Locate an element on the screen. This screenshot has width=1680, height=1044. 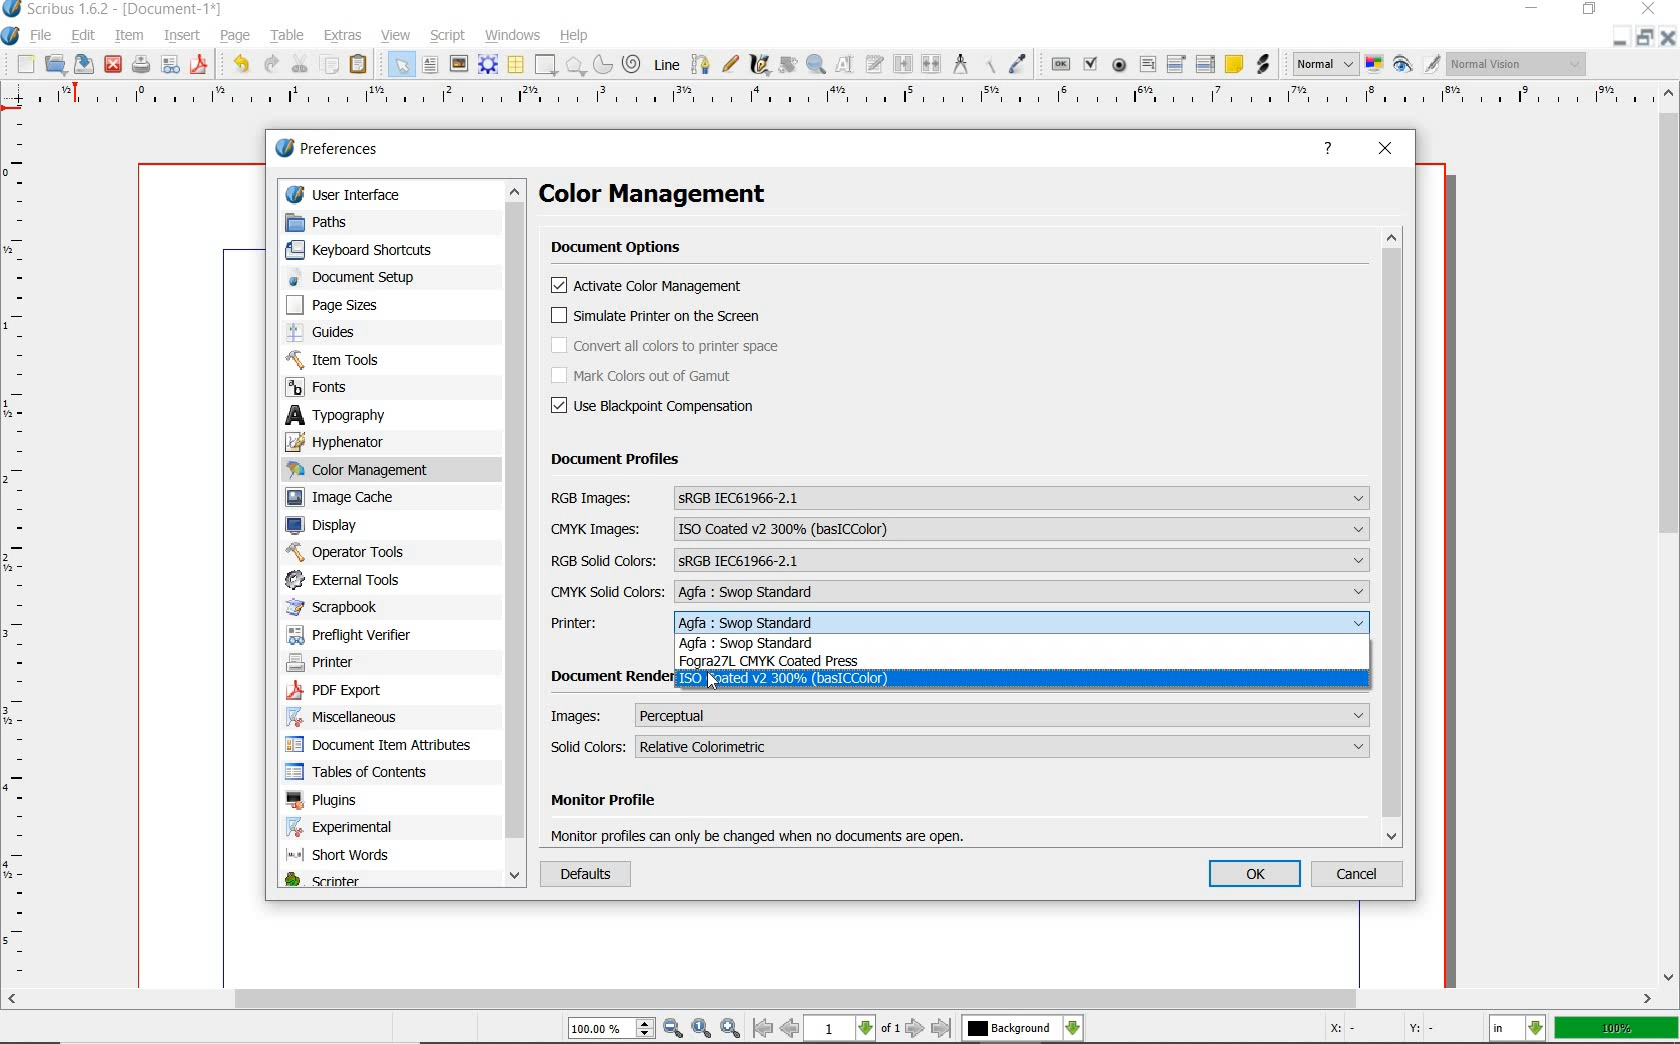
visual appearance of the display is located at coordinates (1517, 66).